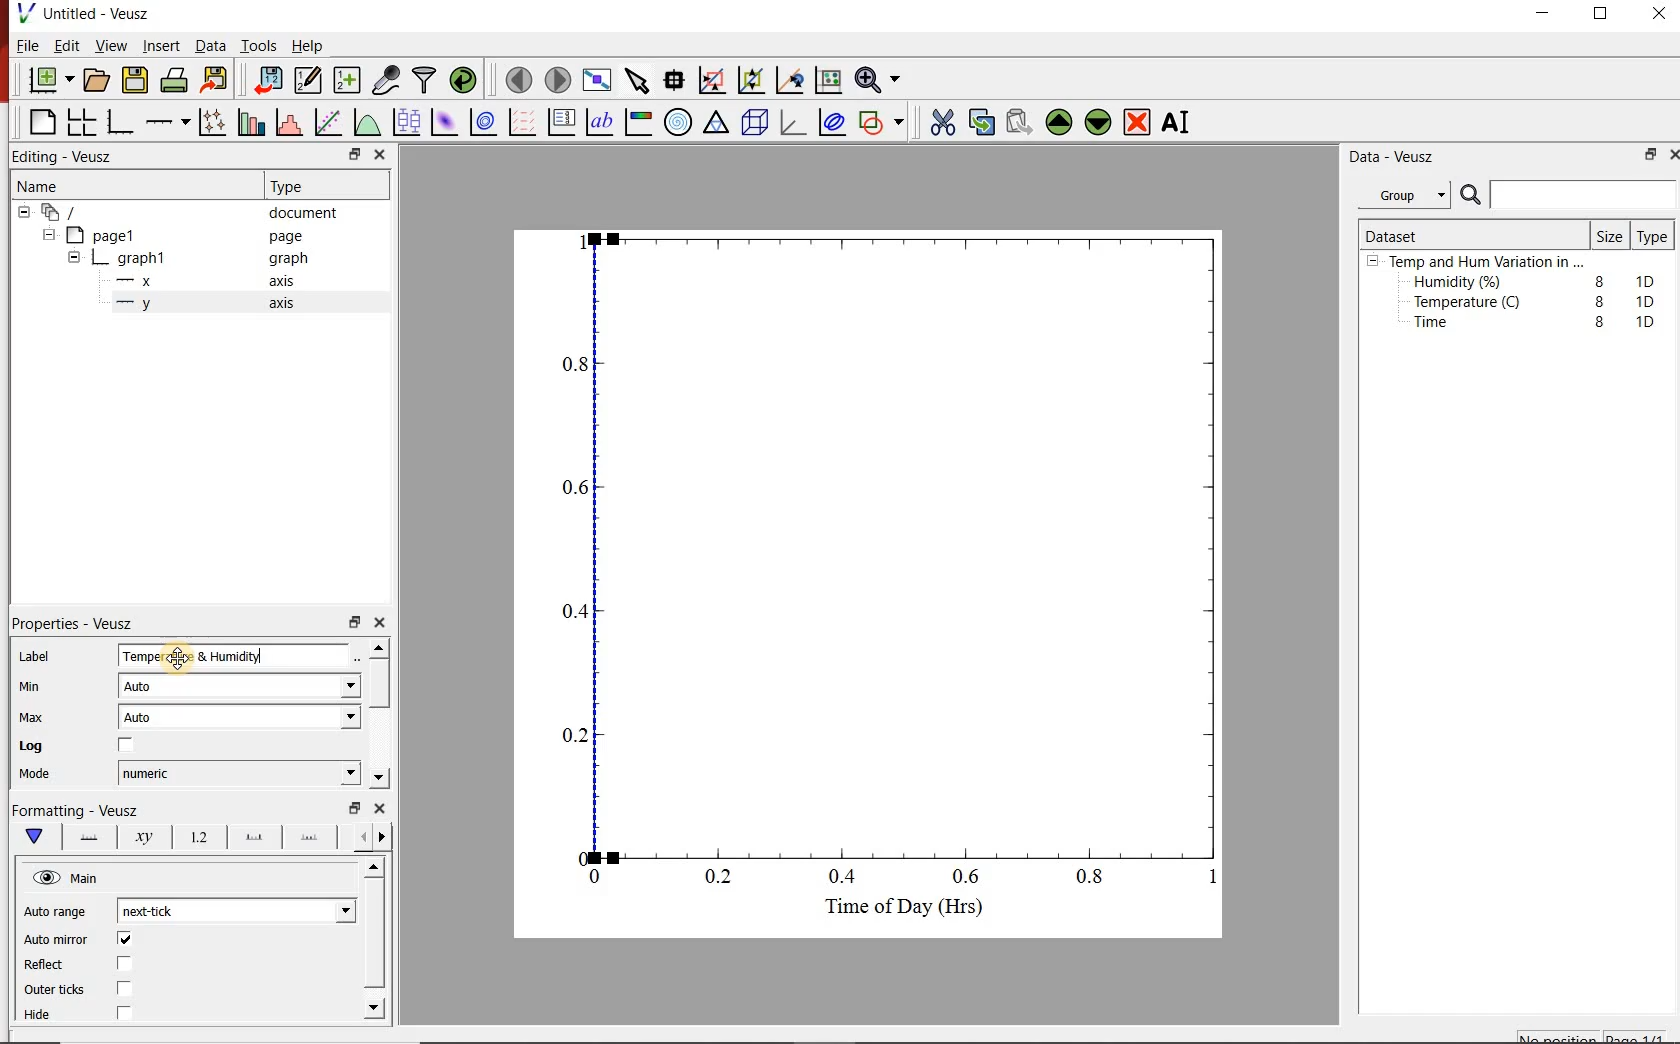  What do you see at coordinates (351, 808) in the screenshot?
I see `restore down` at bounding box center [351, 808].